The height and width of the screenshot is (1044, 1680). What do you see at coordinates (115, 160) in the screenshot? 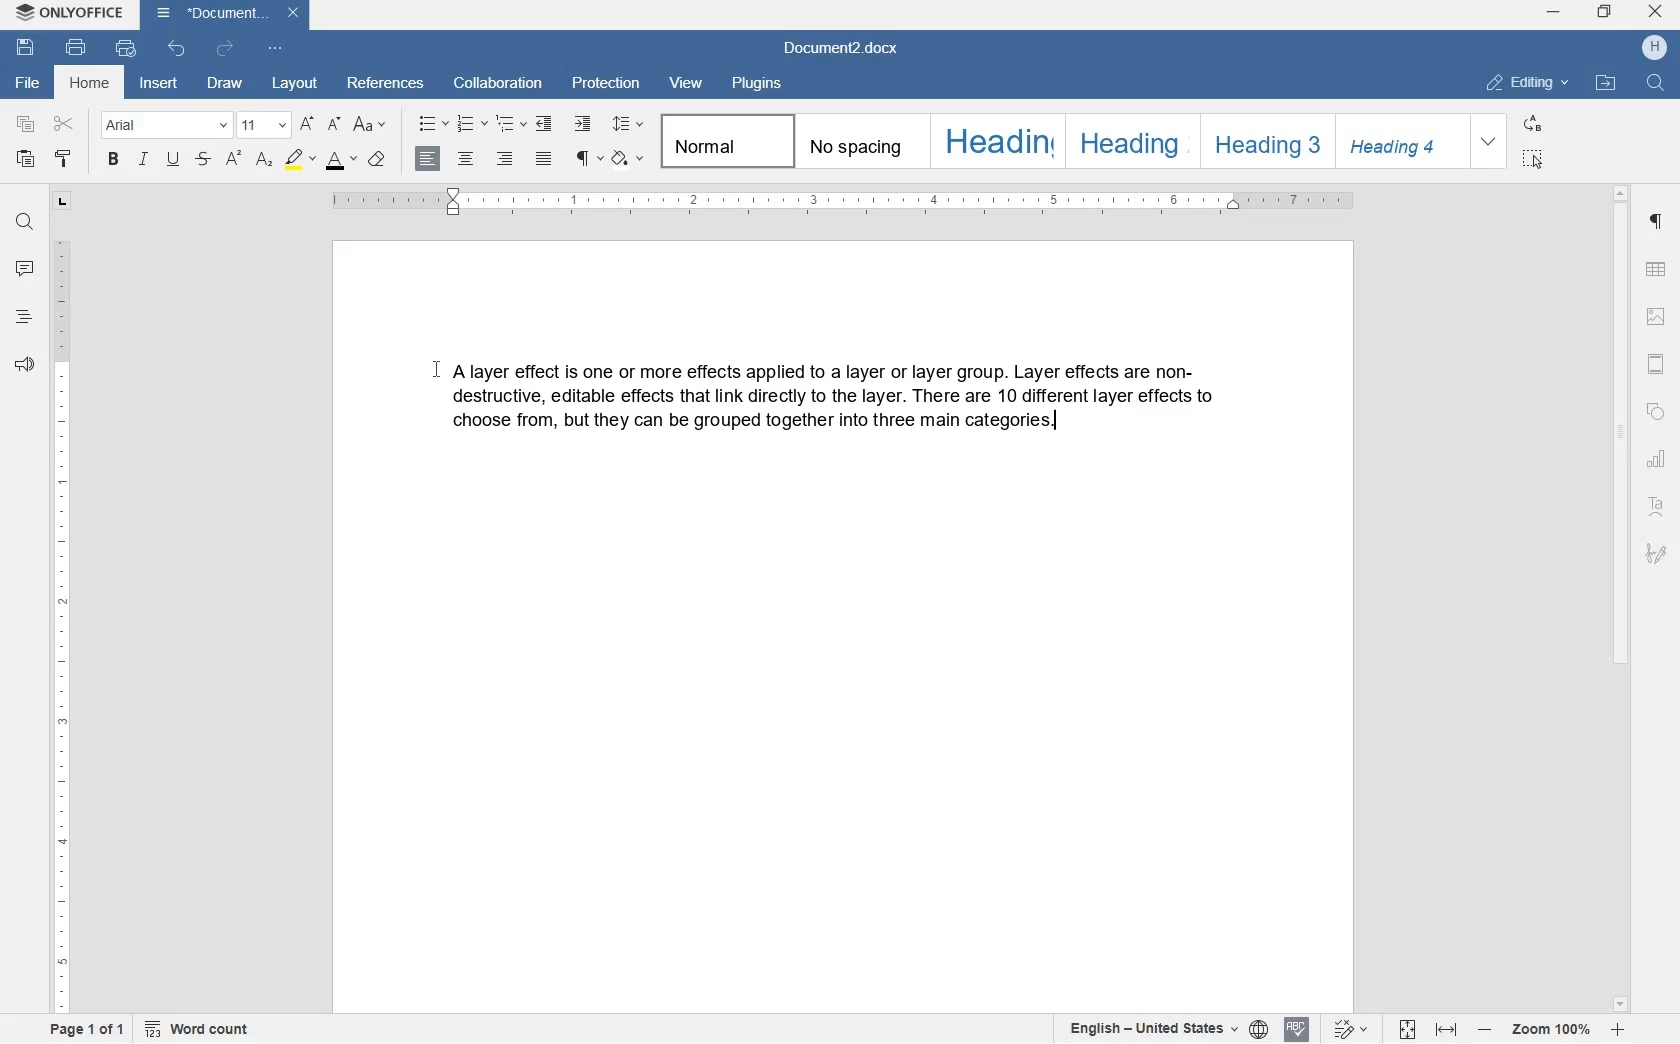
I see `bold` at bounding box center [115, 160].